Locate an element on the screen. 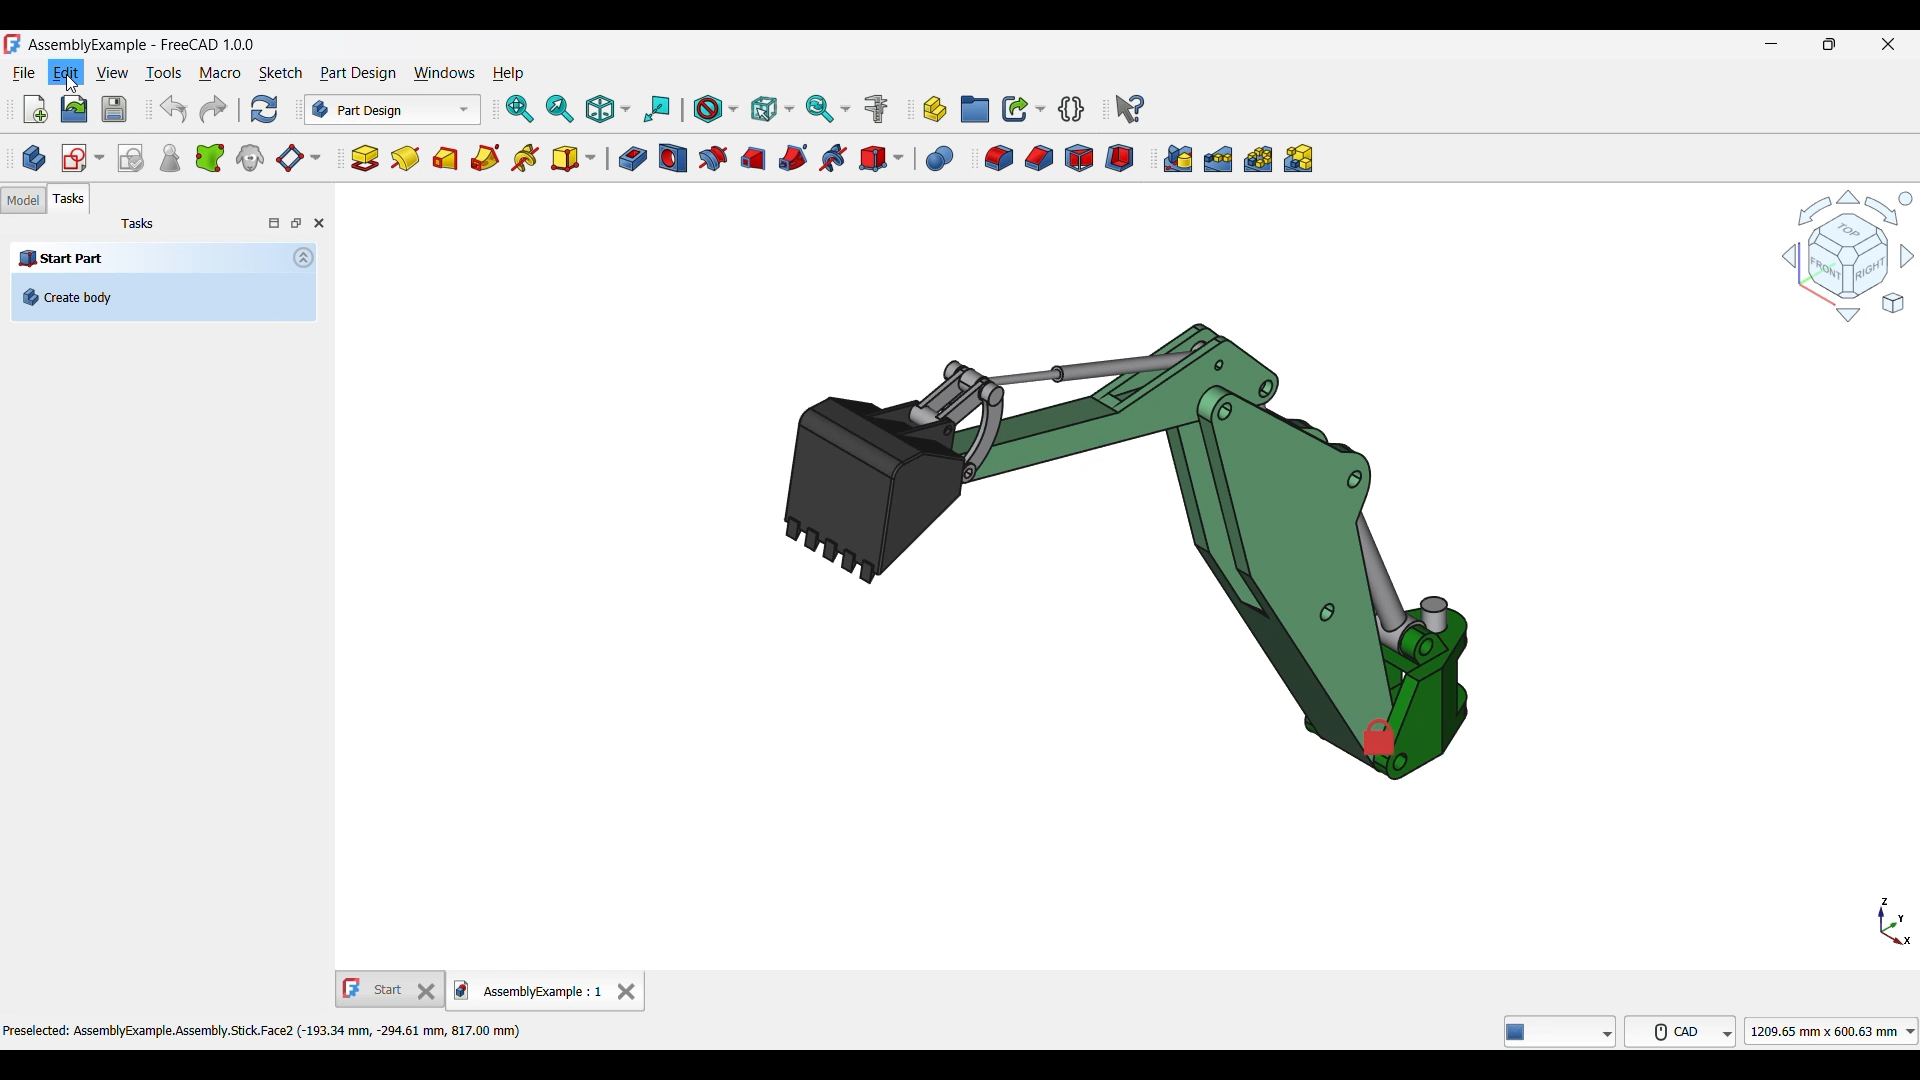 The image size is (1920, 1080). Toggle floating window is located at coordinates (296, 223).